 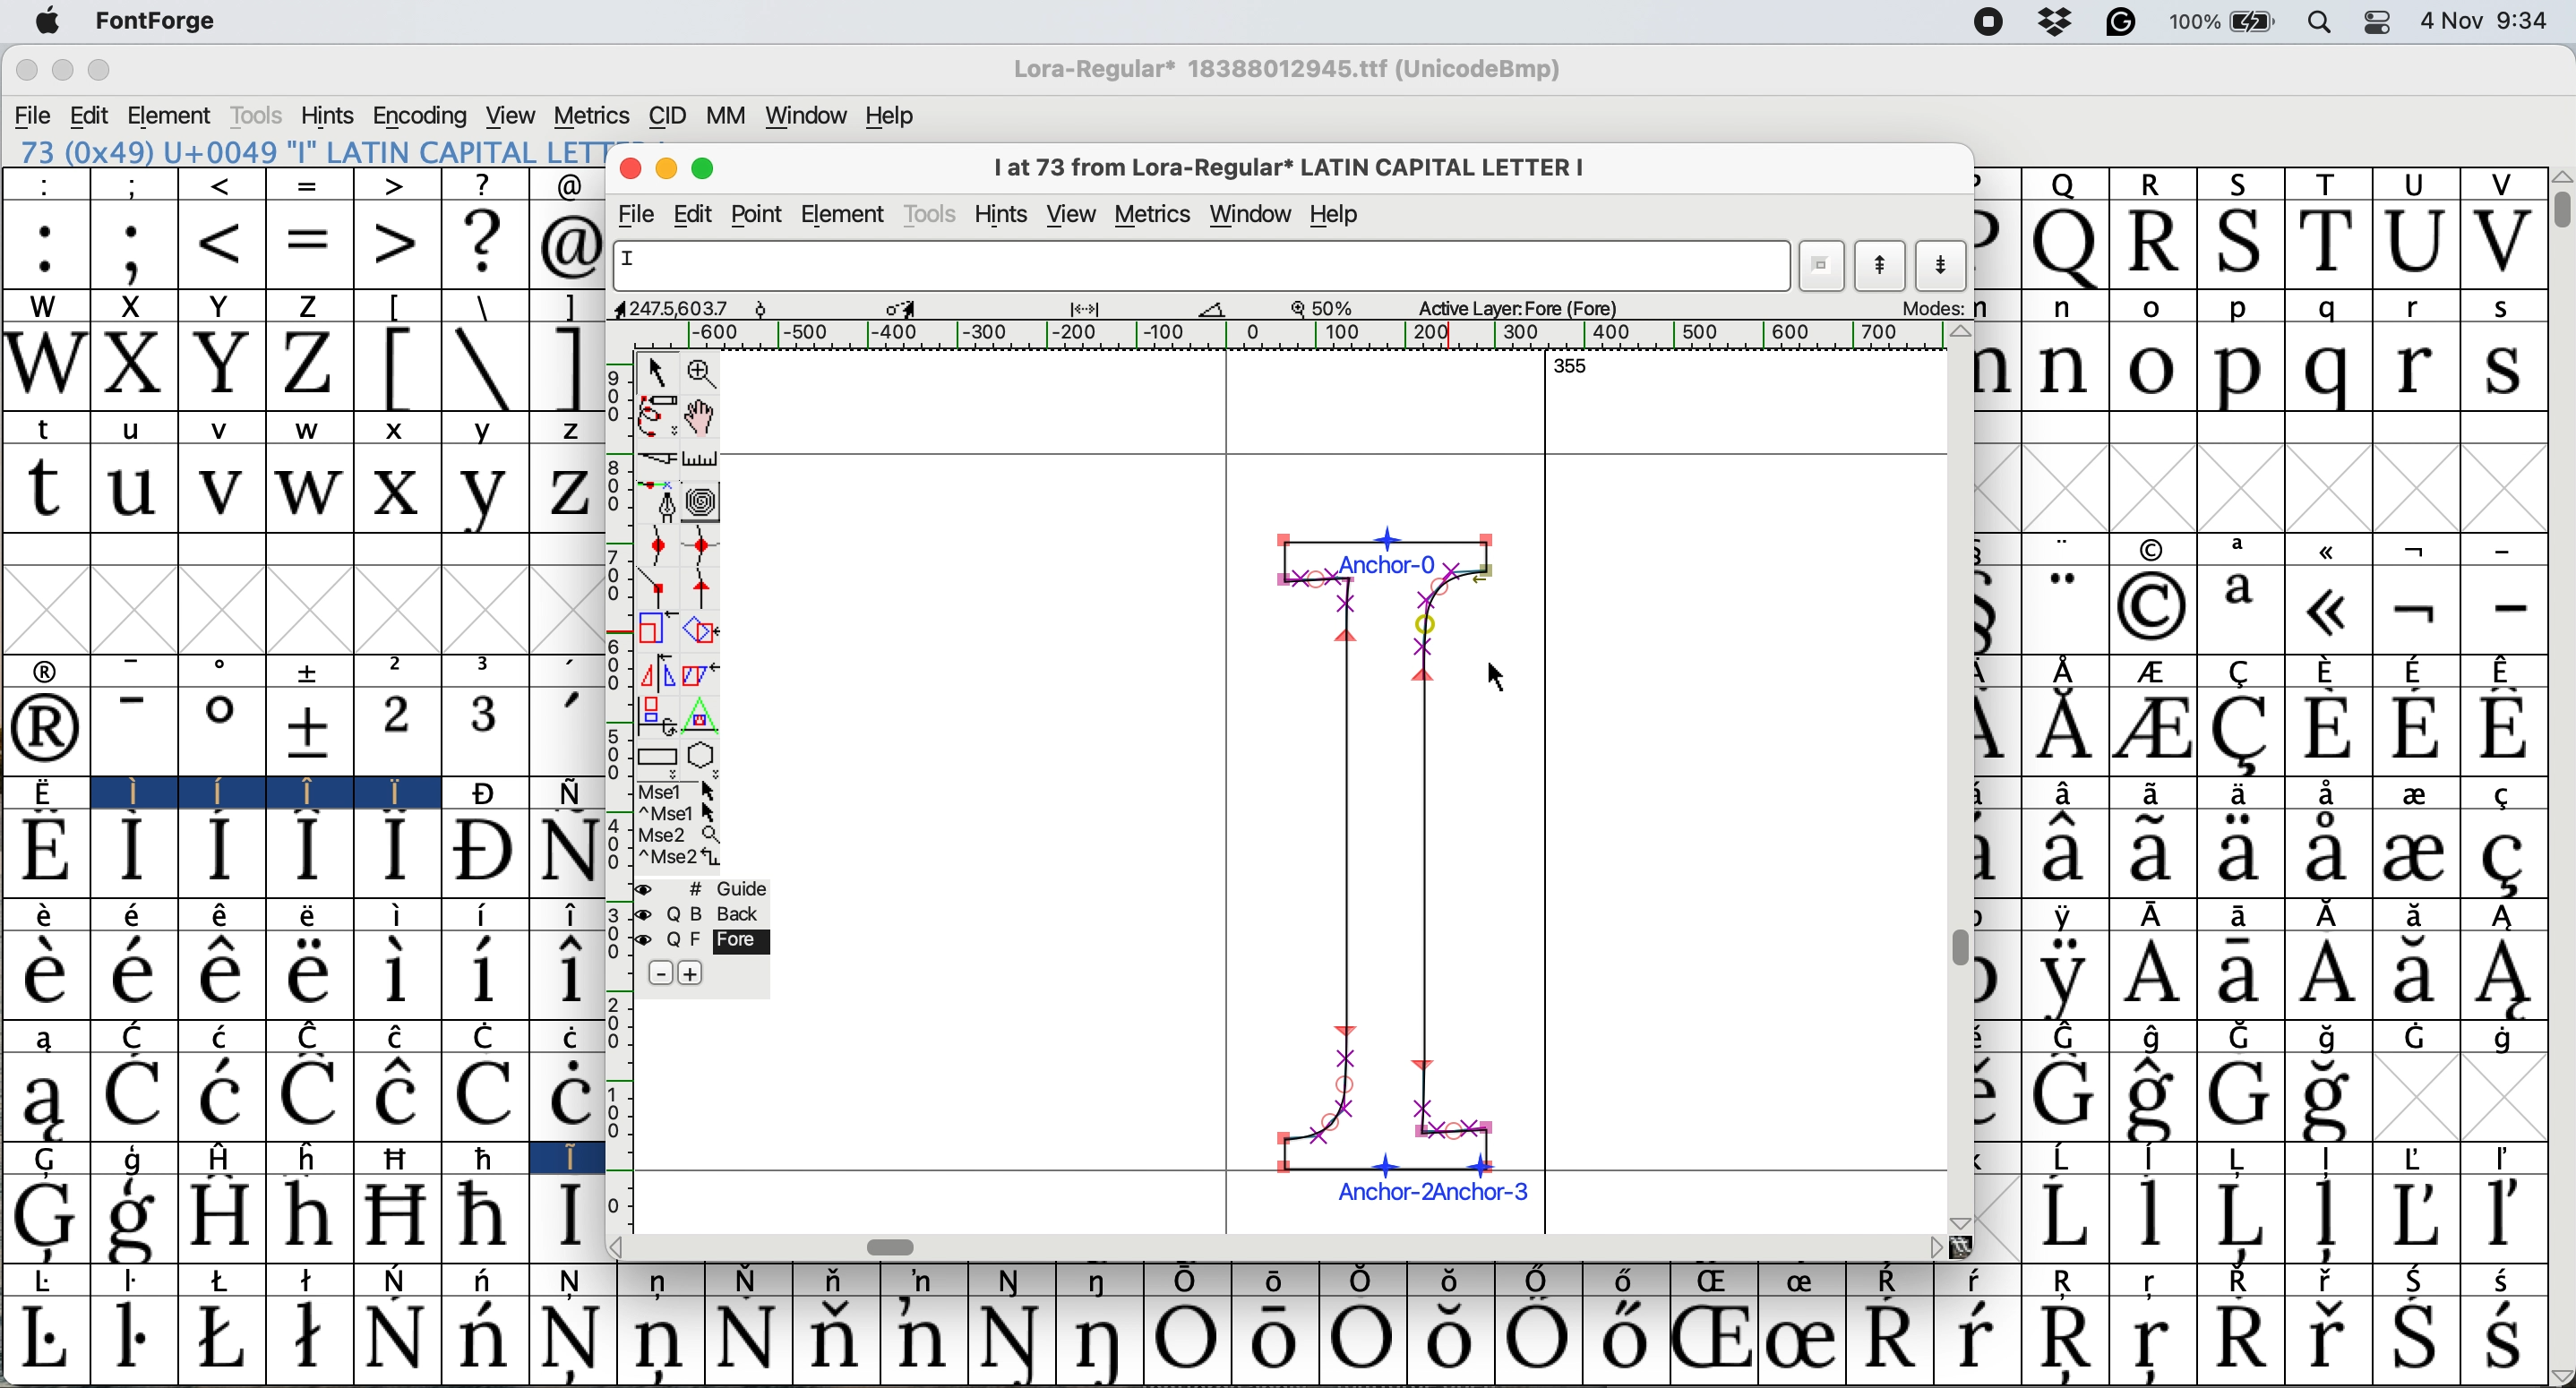 I want to click on Symbol, so click(x=397, y=917).